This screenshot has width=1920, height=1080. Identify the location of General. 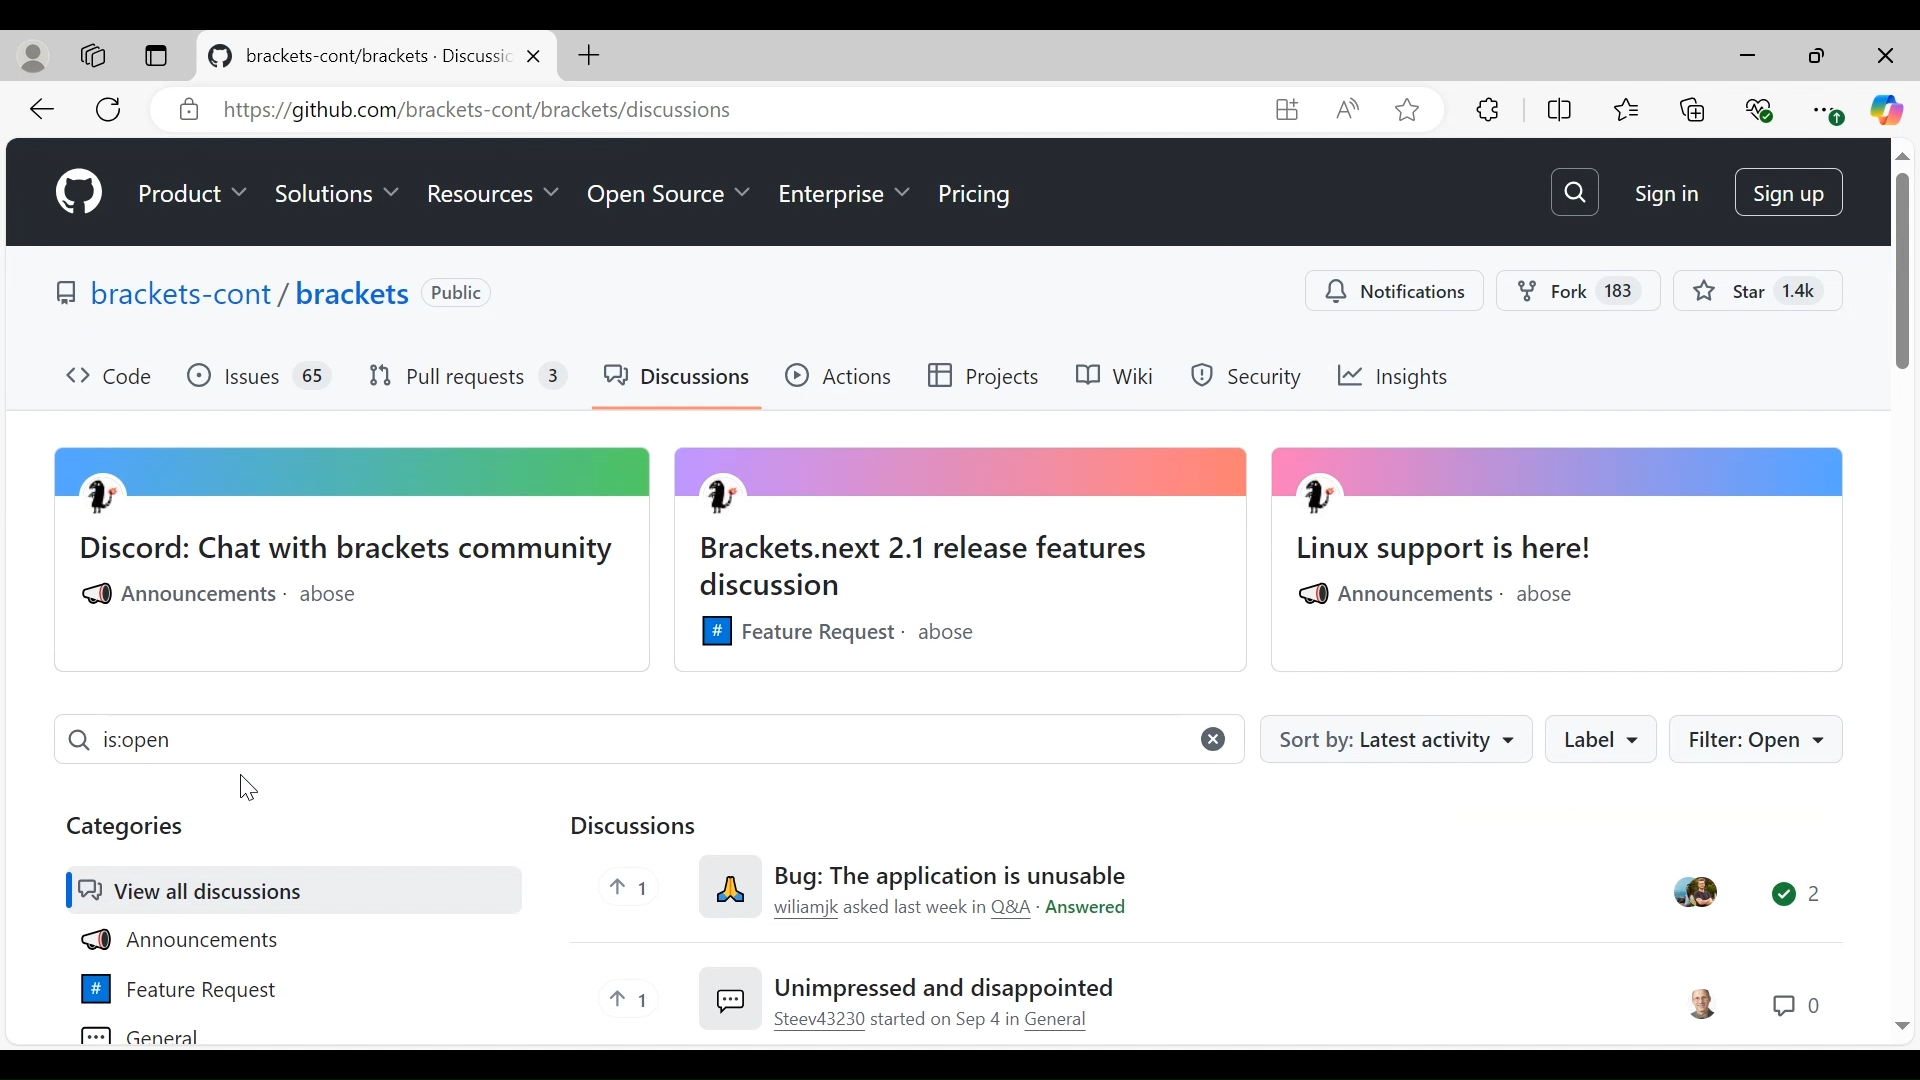
(290, 1035).